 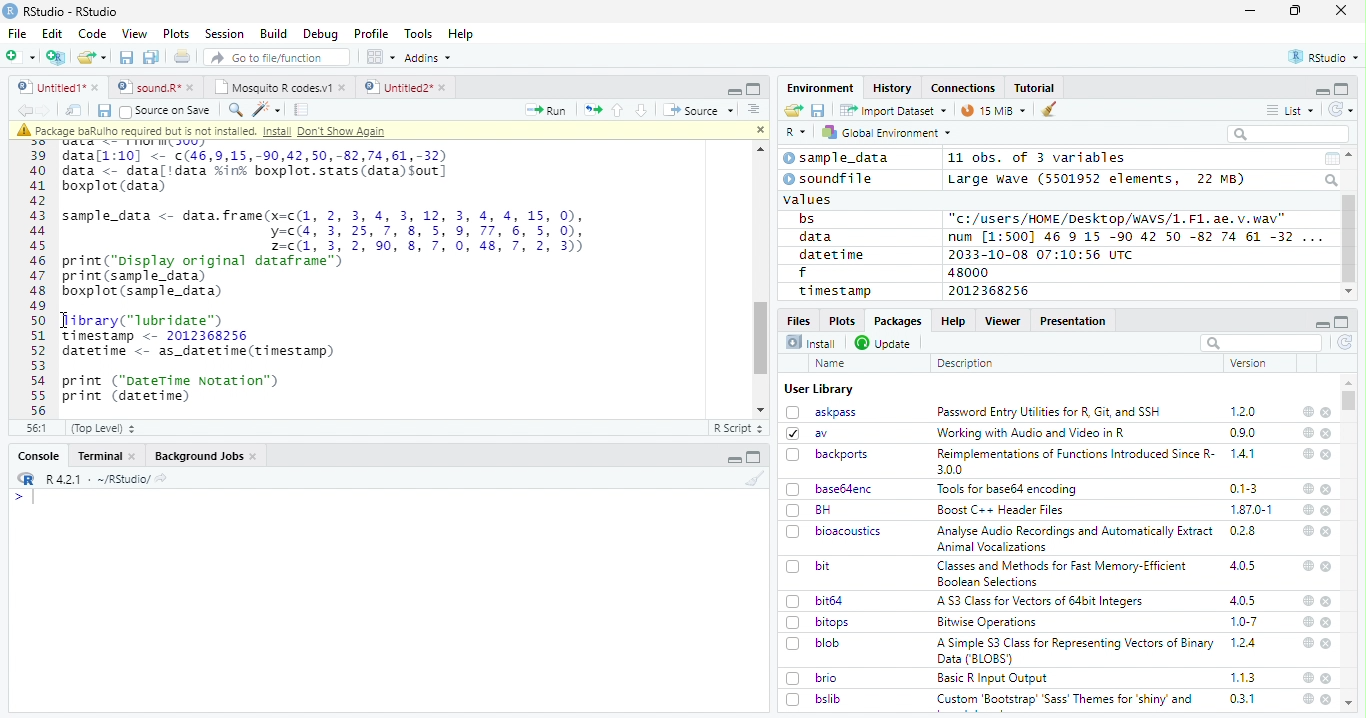 I want to click on help, so click(x=1307, y=600).